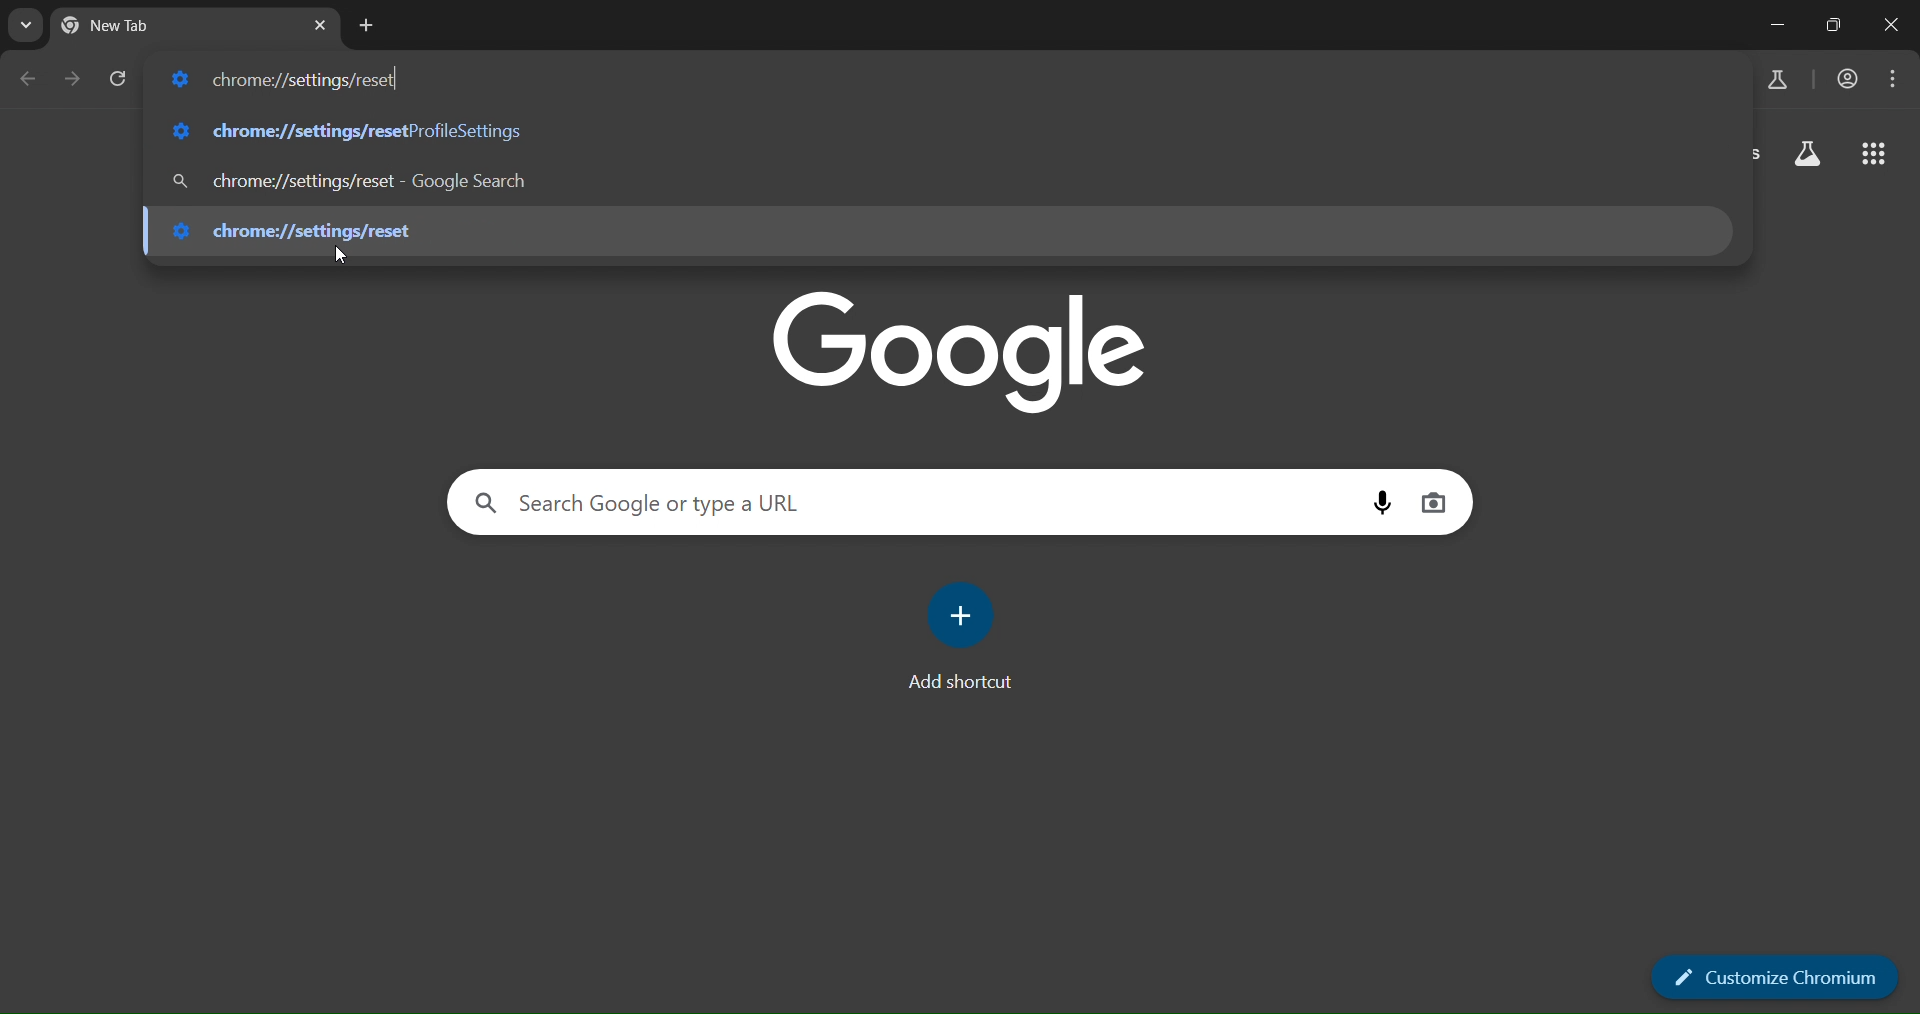 This screenshot has height=1014, width=1920. What do you see at coordinates (355, 179) in the screenshot?
I see `chrome://settings/reset` at bounding box center [355, 179].